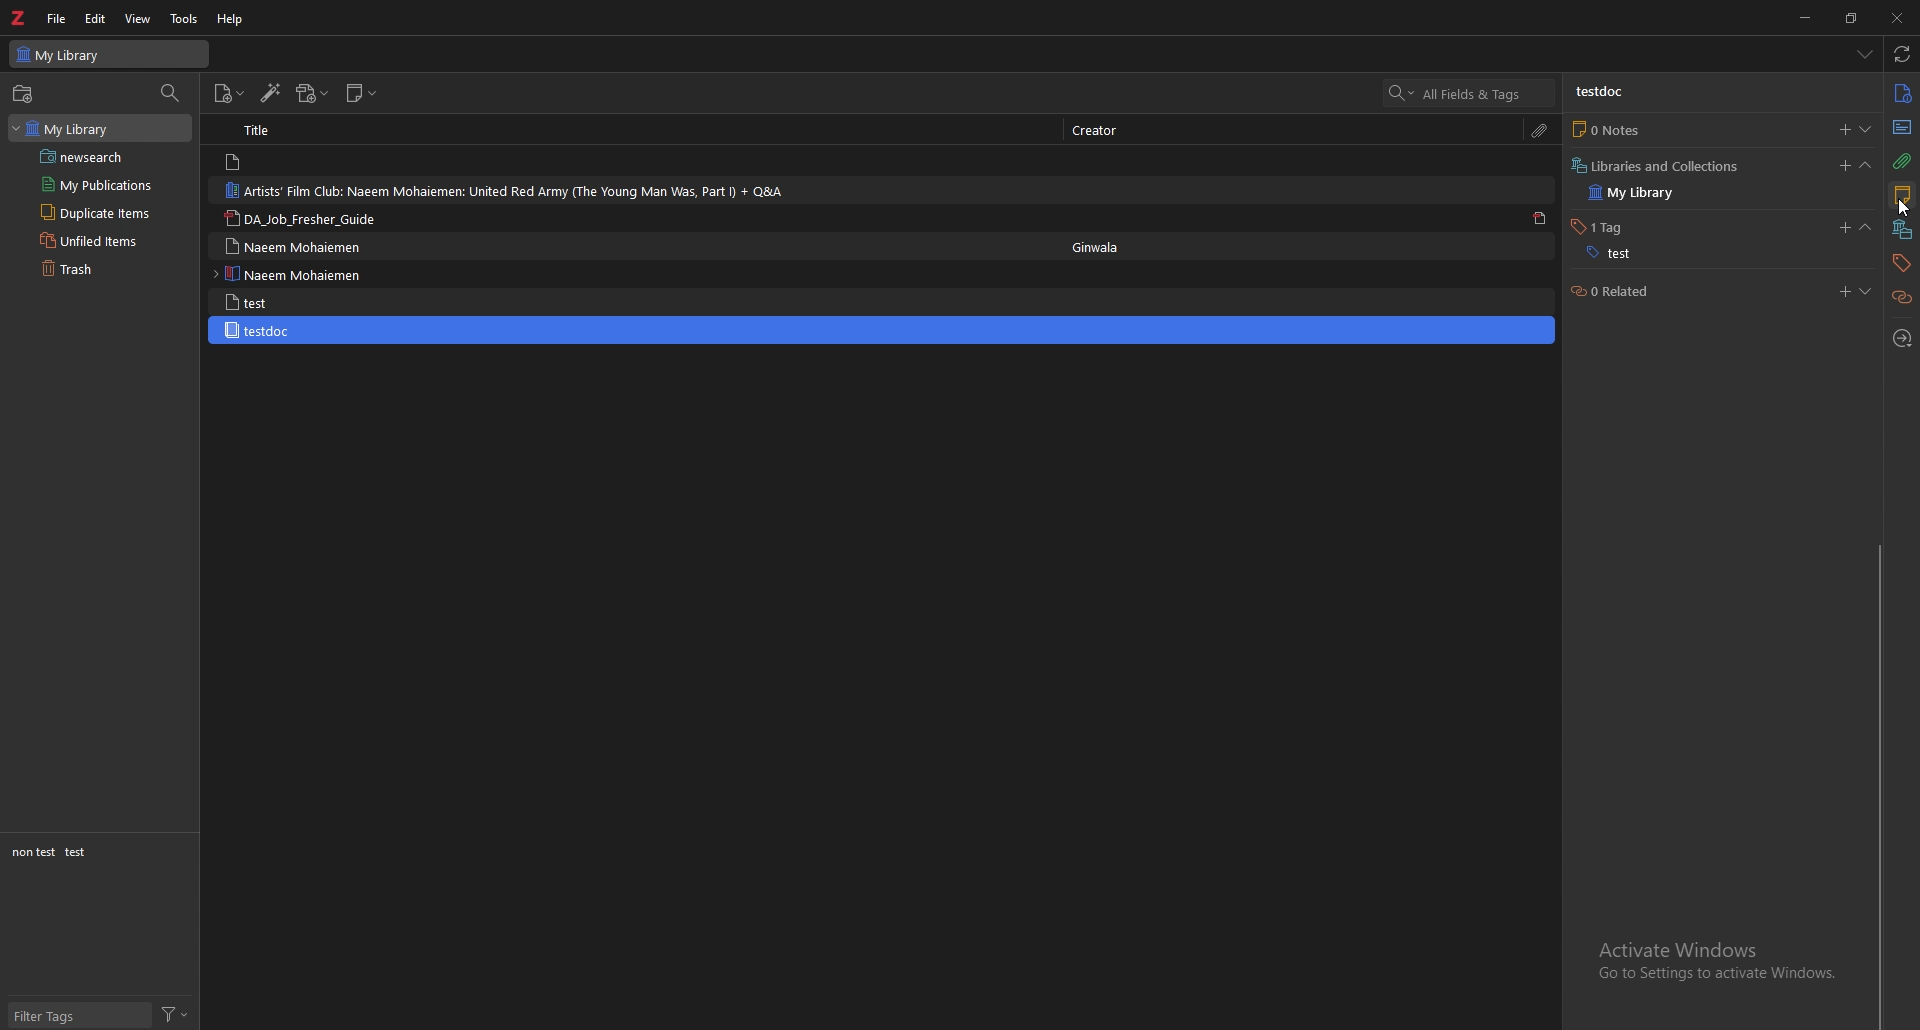 Image resolution: width=1920 pixels, height=1030 pixels. I want to click on test, so click(294, 302).